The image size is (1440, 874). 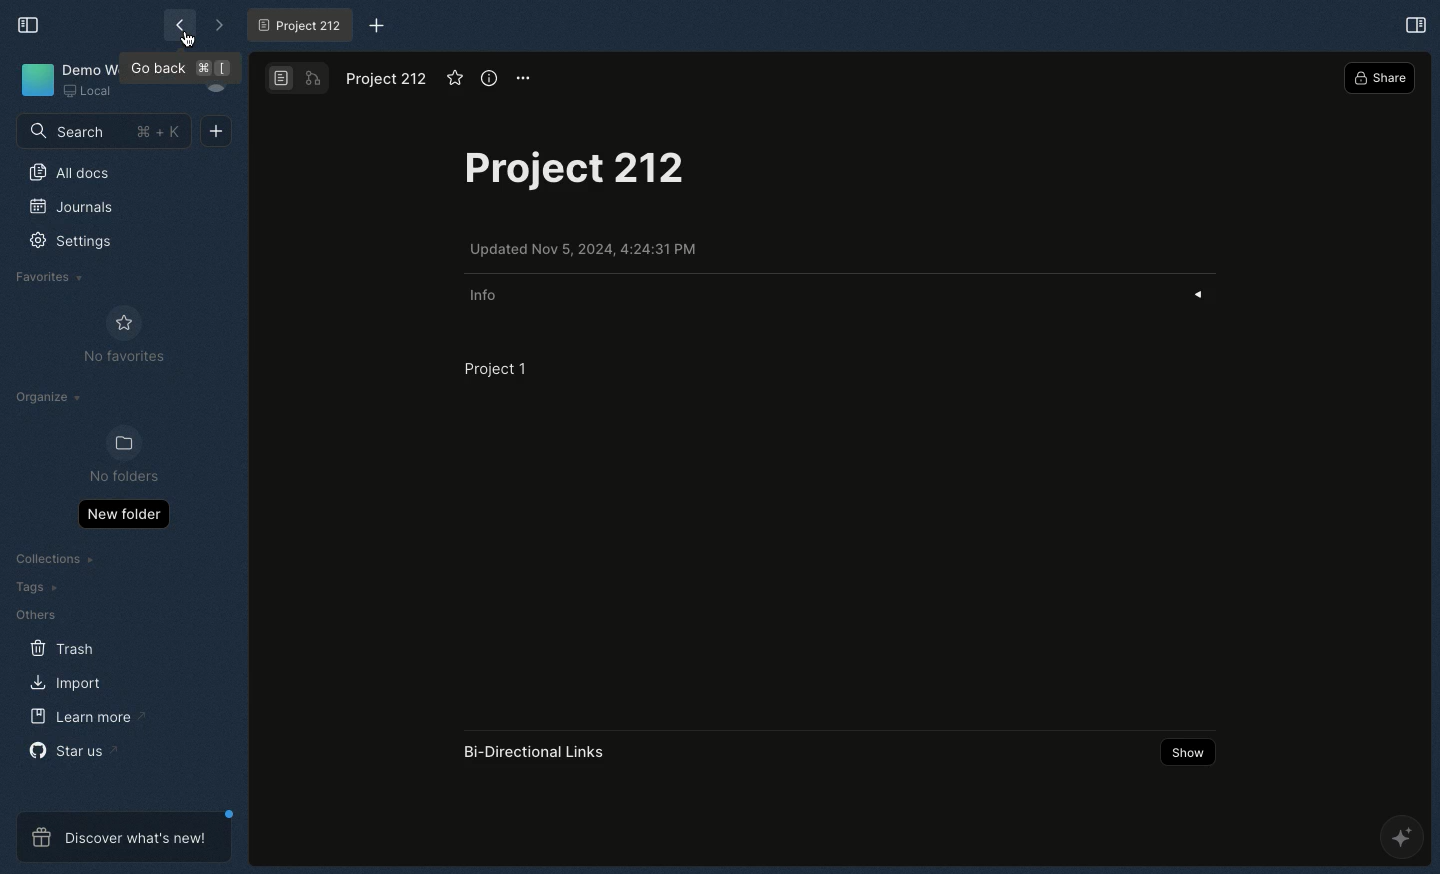 What do you see at coordinates (575, 177) in the screenshot?
I see `Project 212` at bounding box center [575, 177].